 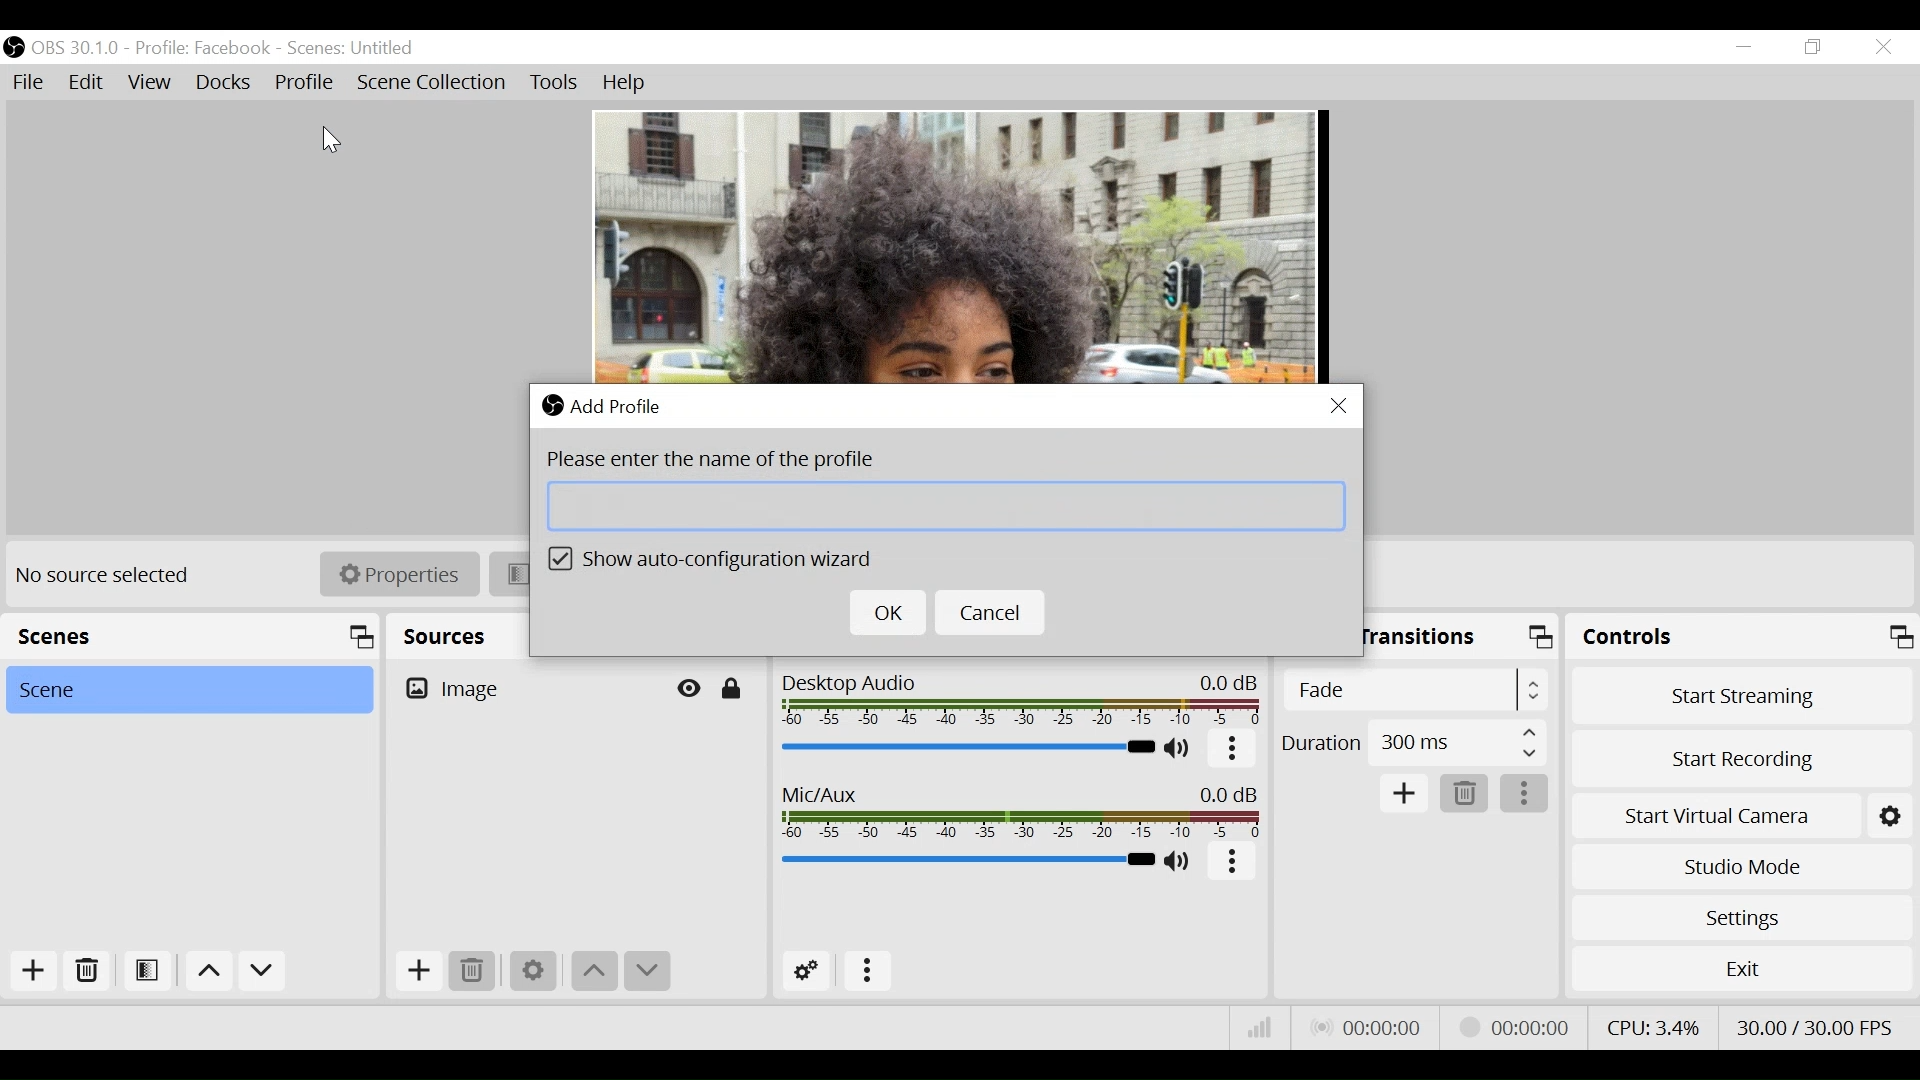 I want to click on (Un)lock, so click(x=731, y=689).